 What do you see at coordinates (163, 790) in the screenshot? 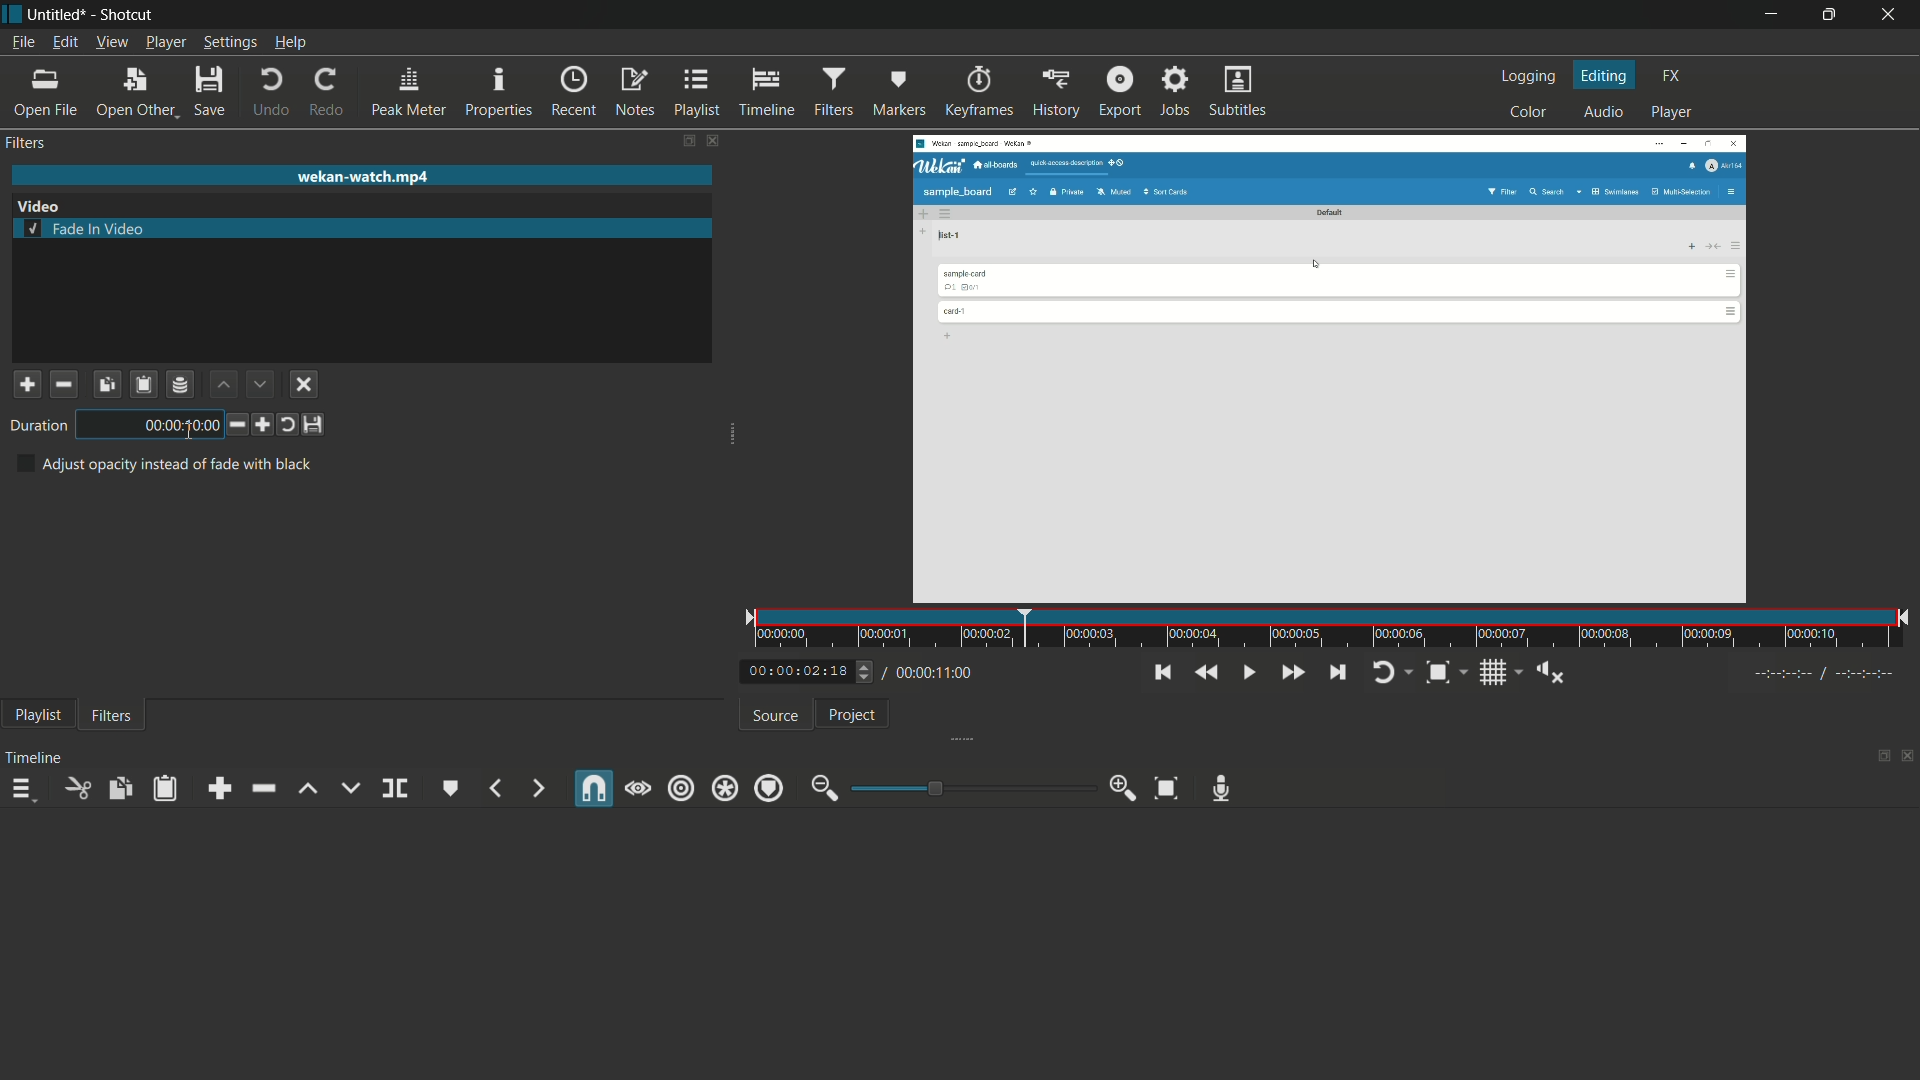
I see `paste` at bounding box center [163, 790].